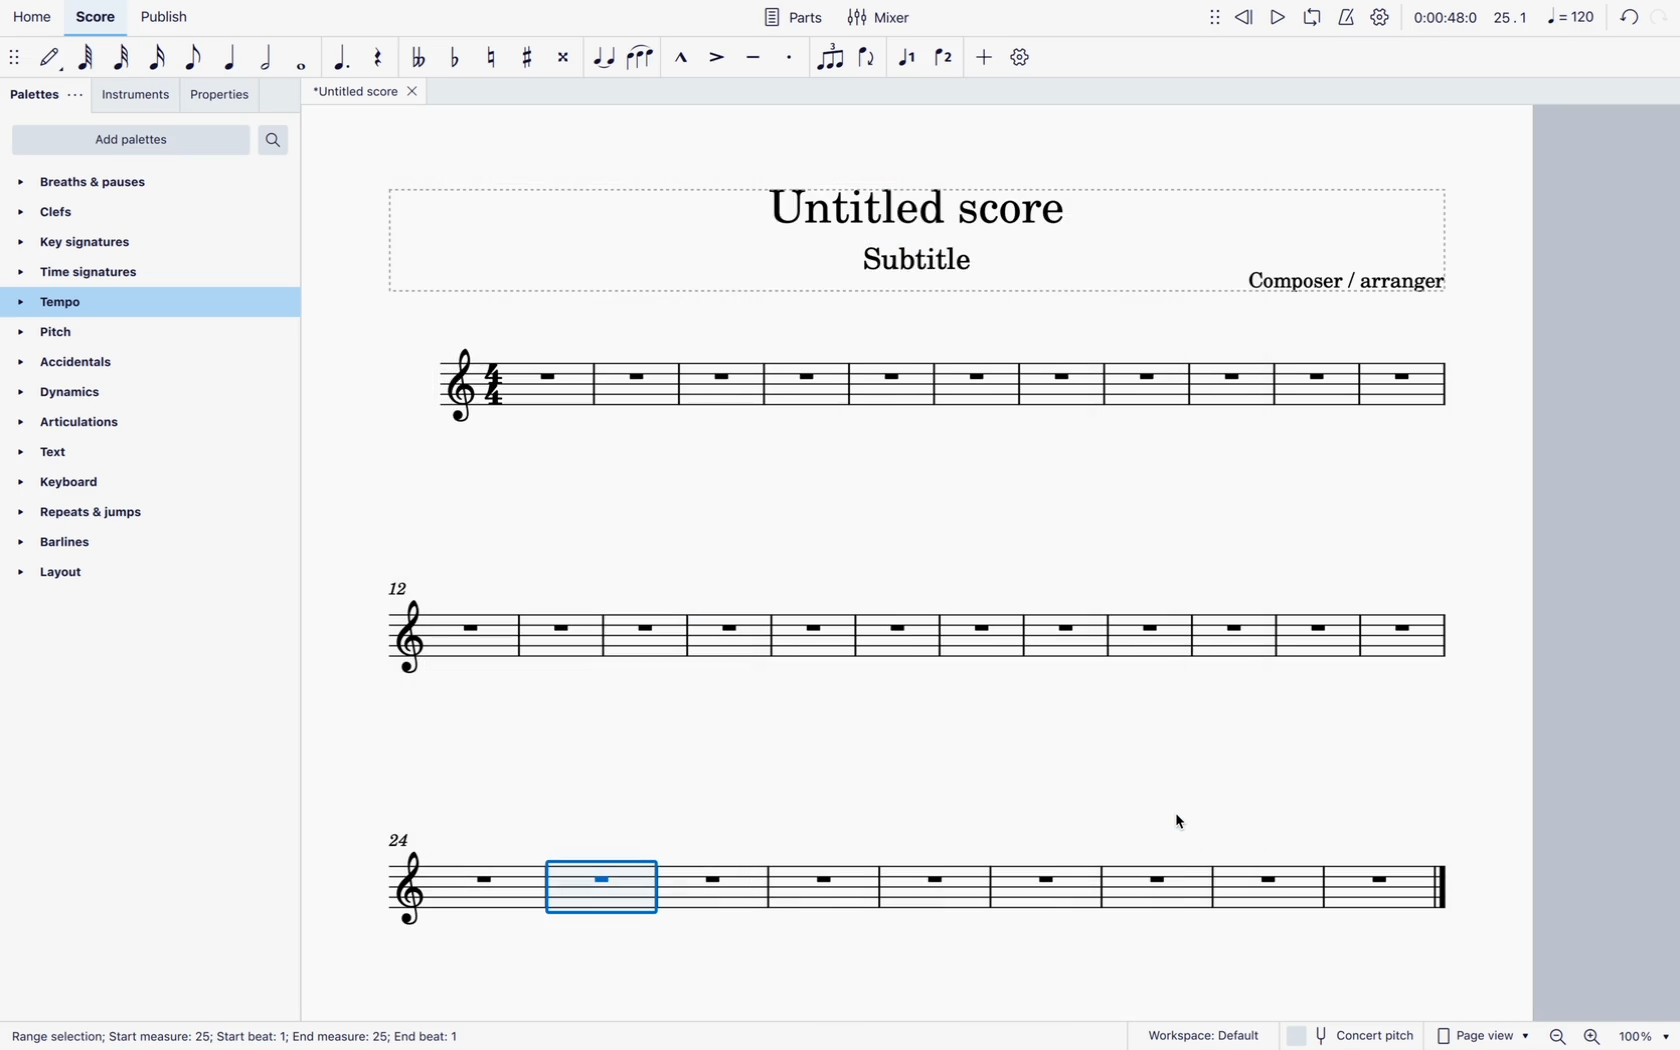 Image resolution: width=1680 pixels, height=1050 pixels. What do you see at coordinates (1183, 817) in the screenshot?
I see `Cursor` at bounding box center [1183, 817].